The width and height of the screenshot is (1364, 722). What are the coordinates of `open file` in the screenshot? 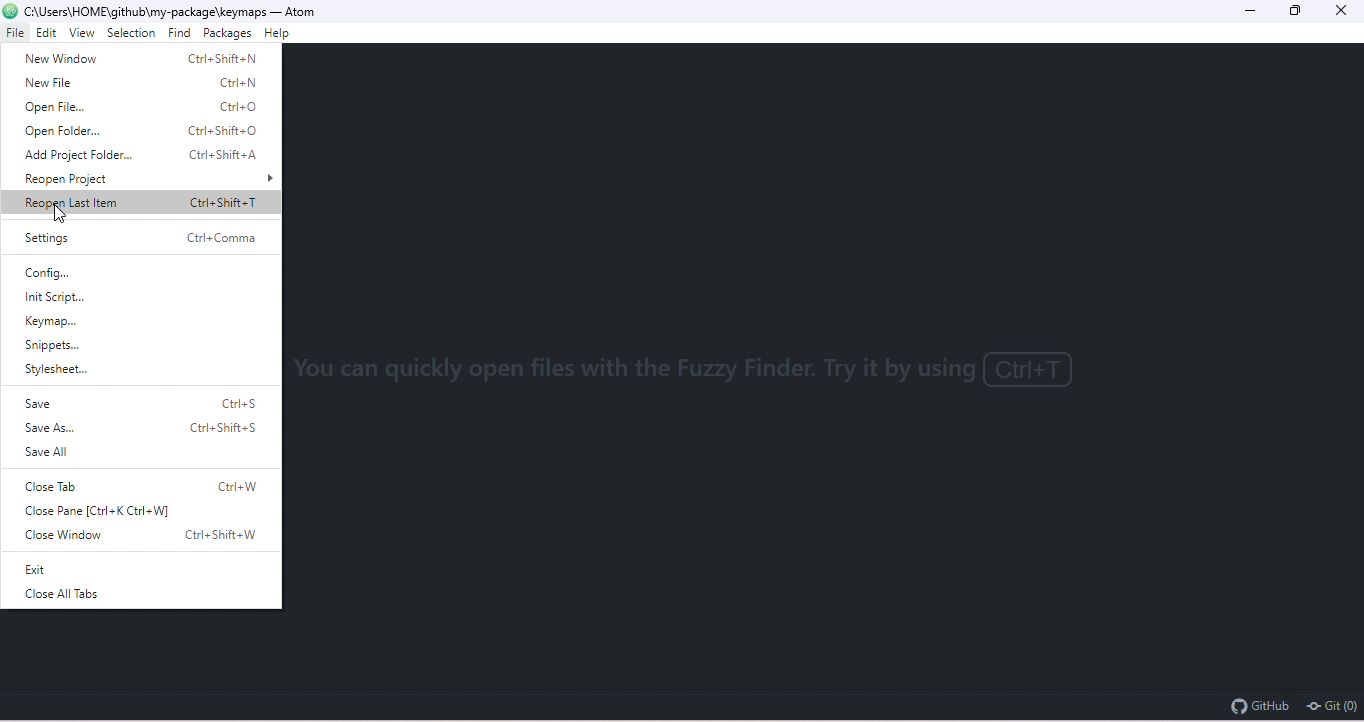 It's located at (140, 108).